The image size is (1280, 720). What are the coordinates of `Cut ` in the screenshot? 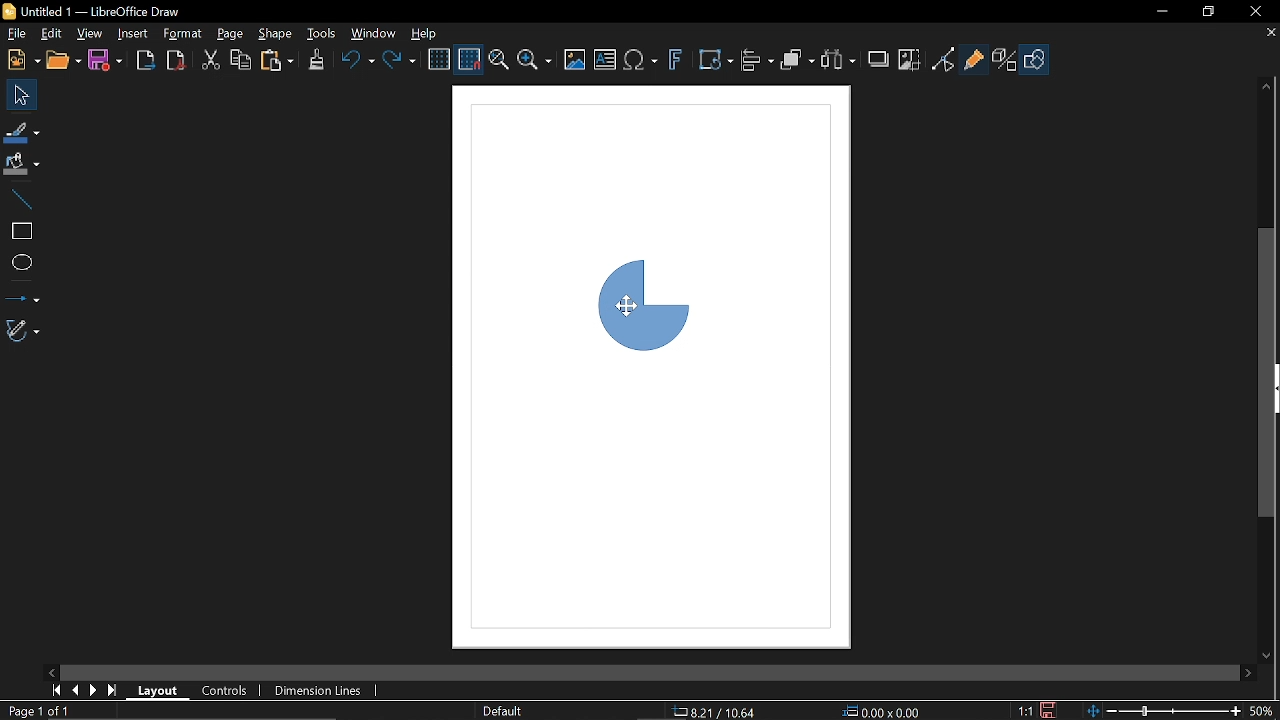 It's located at (210, 60).